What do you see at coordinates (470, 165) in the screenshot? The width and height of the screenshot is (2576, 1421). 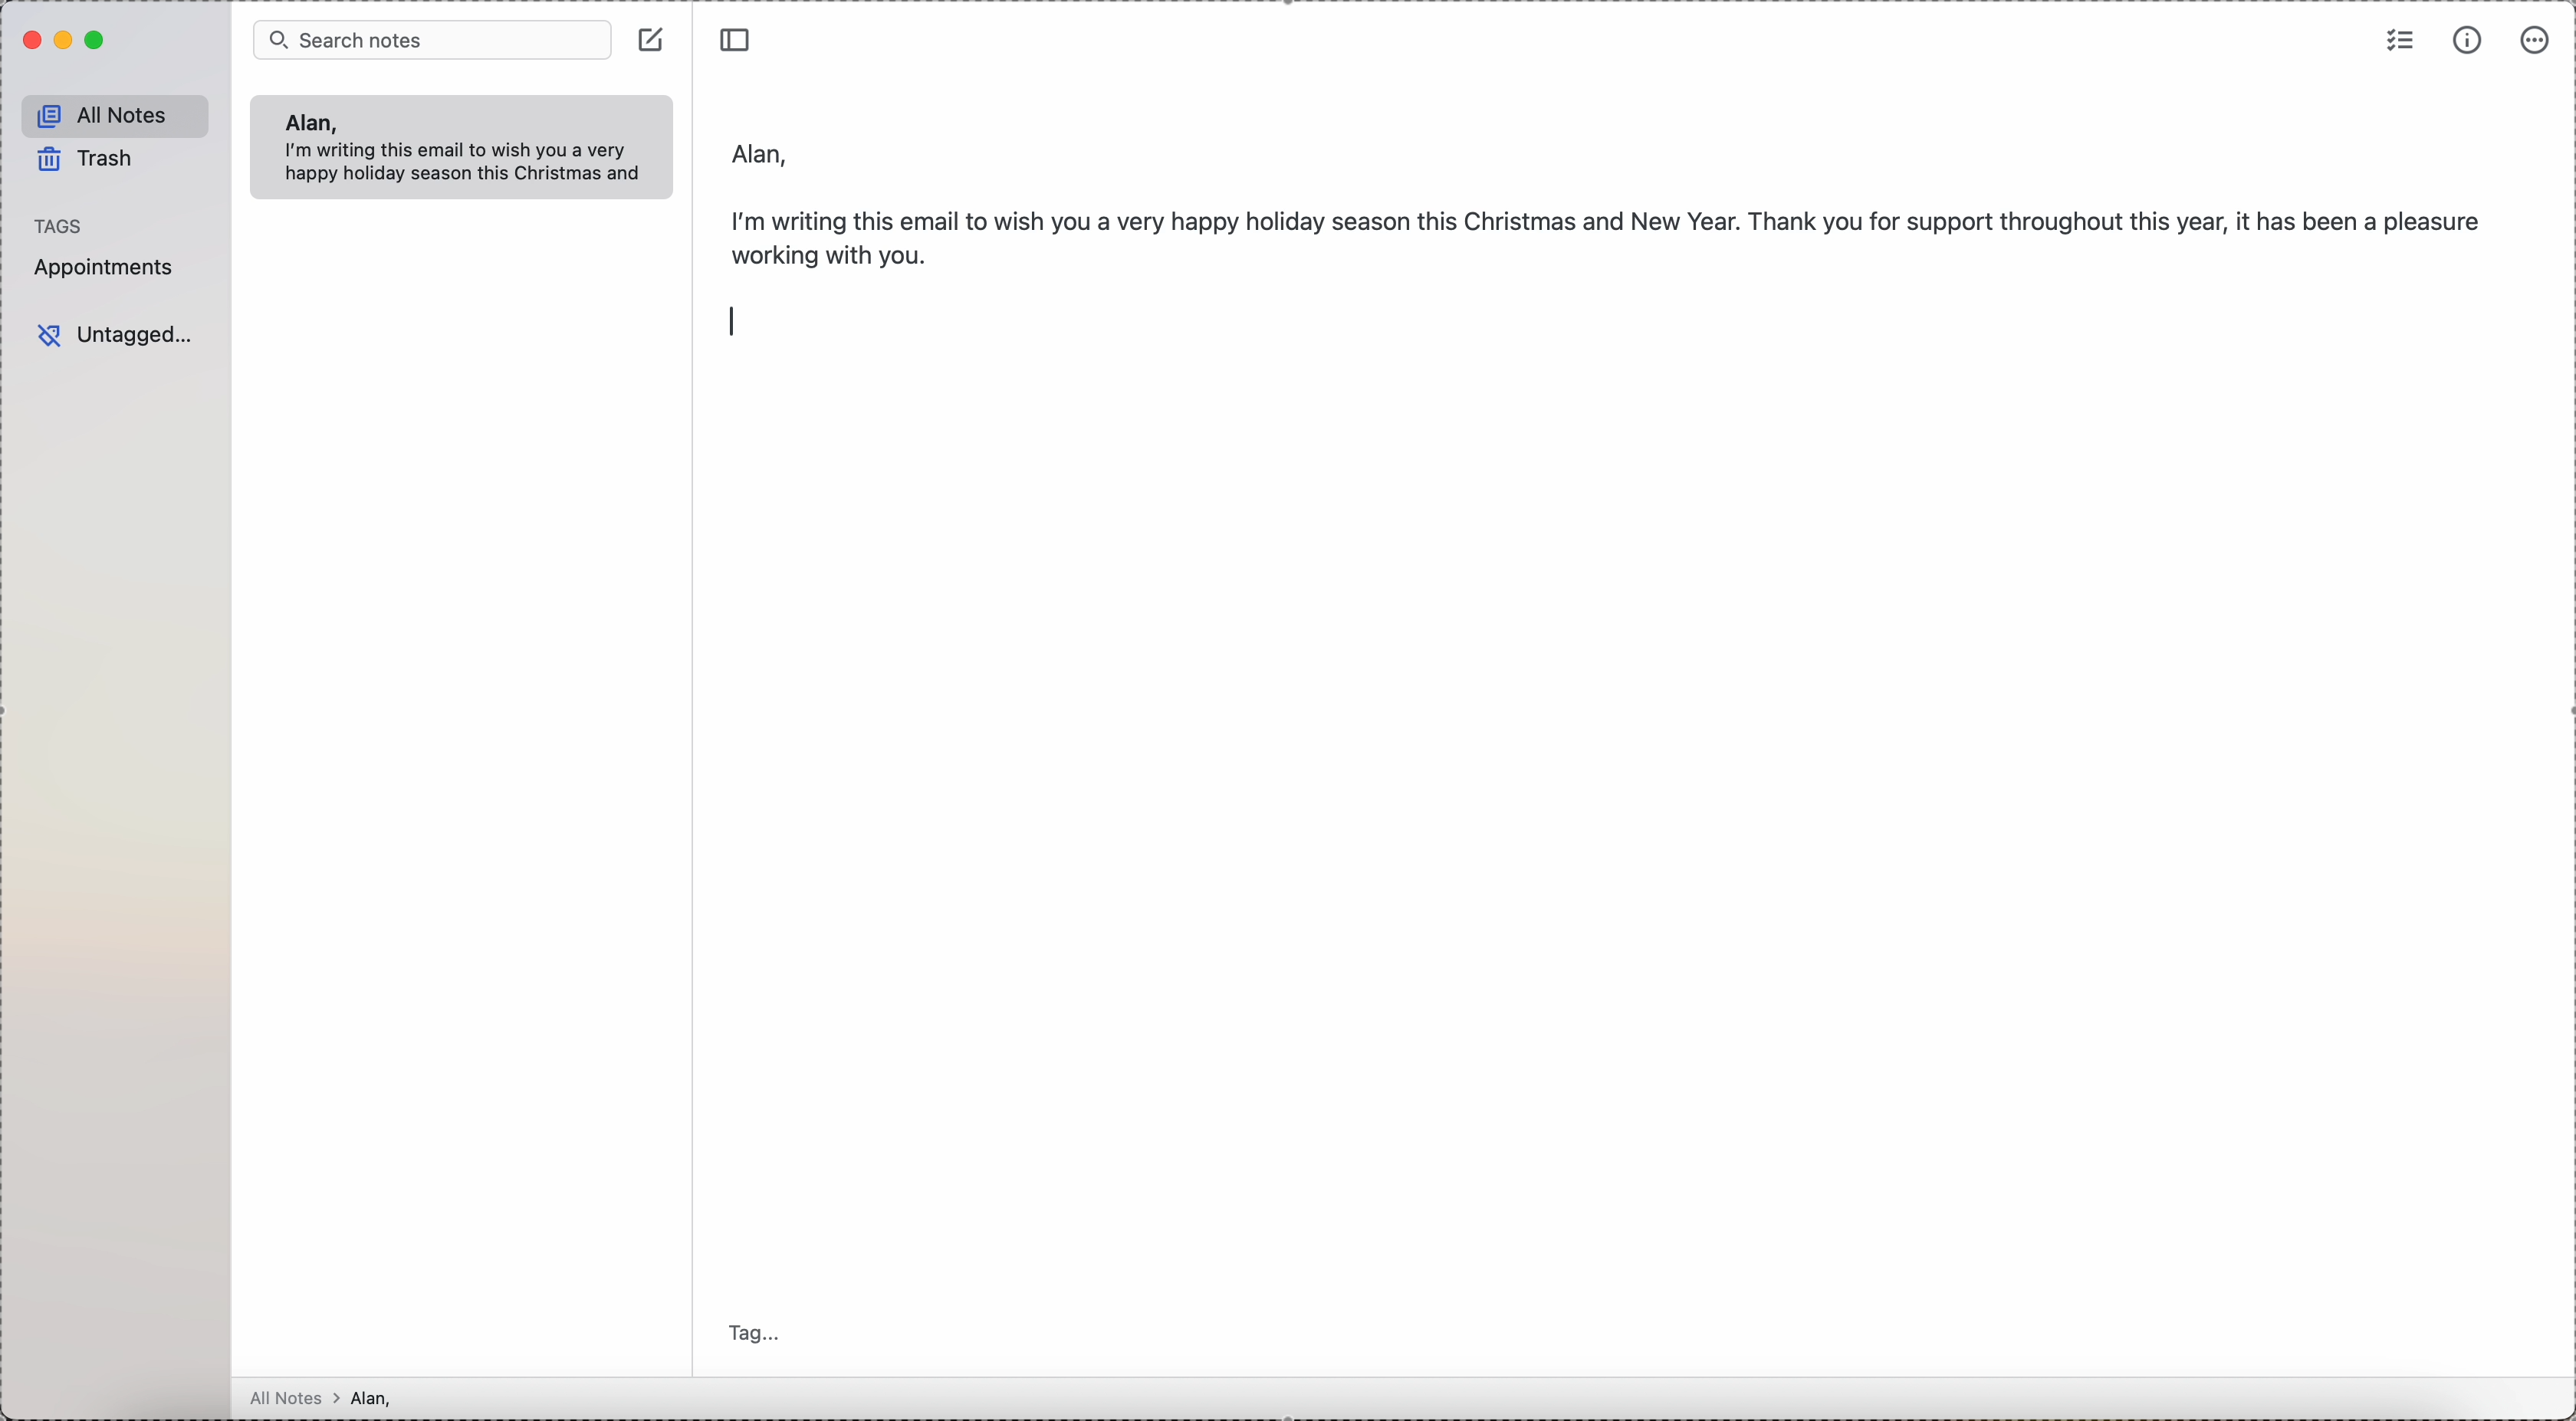 I see `body text: I'm writing this email to wish you a very happy holiday season this Christmas and` at bounding box center [470, 165].